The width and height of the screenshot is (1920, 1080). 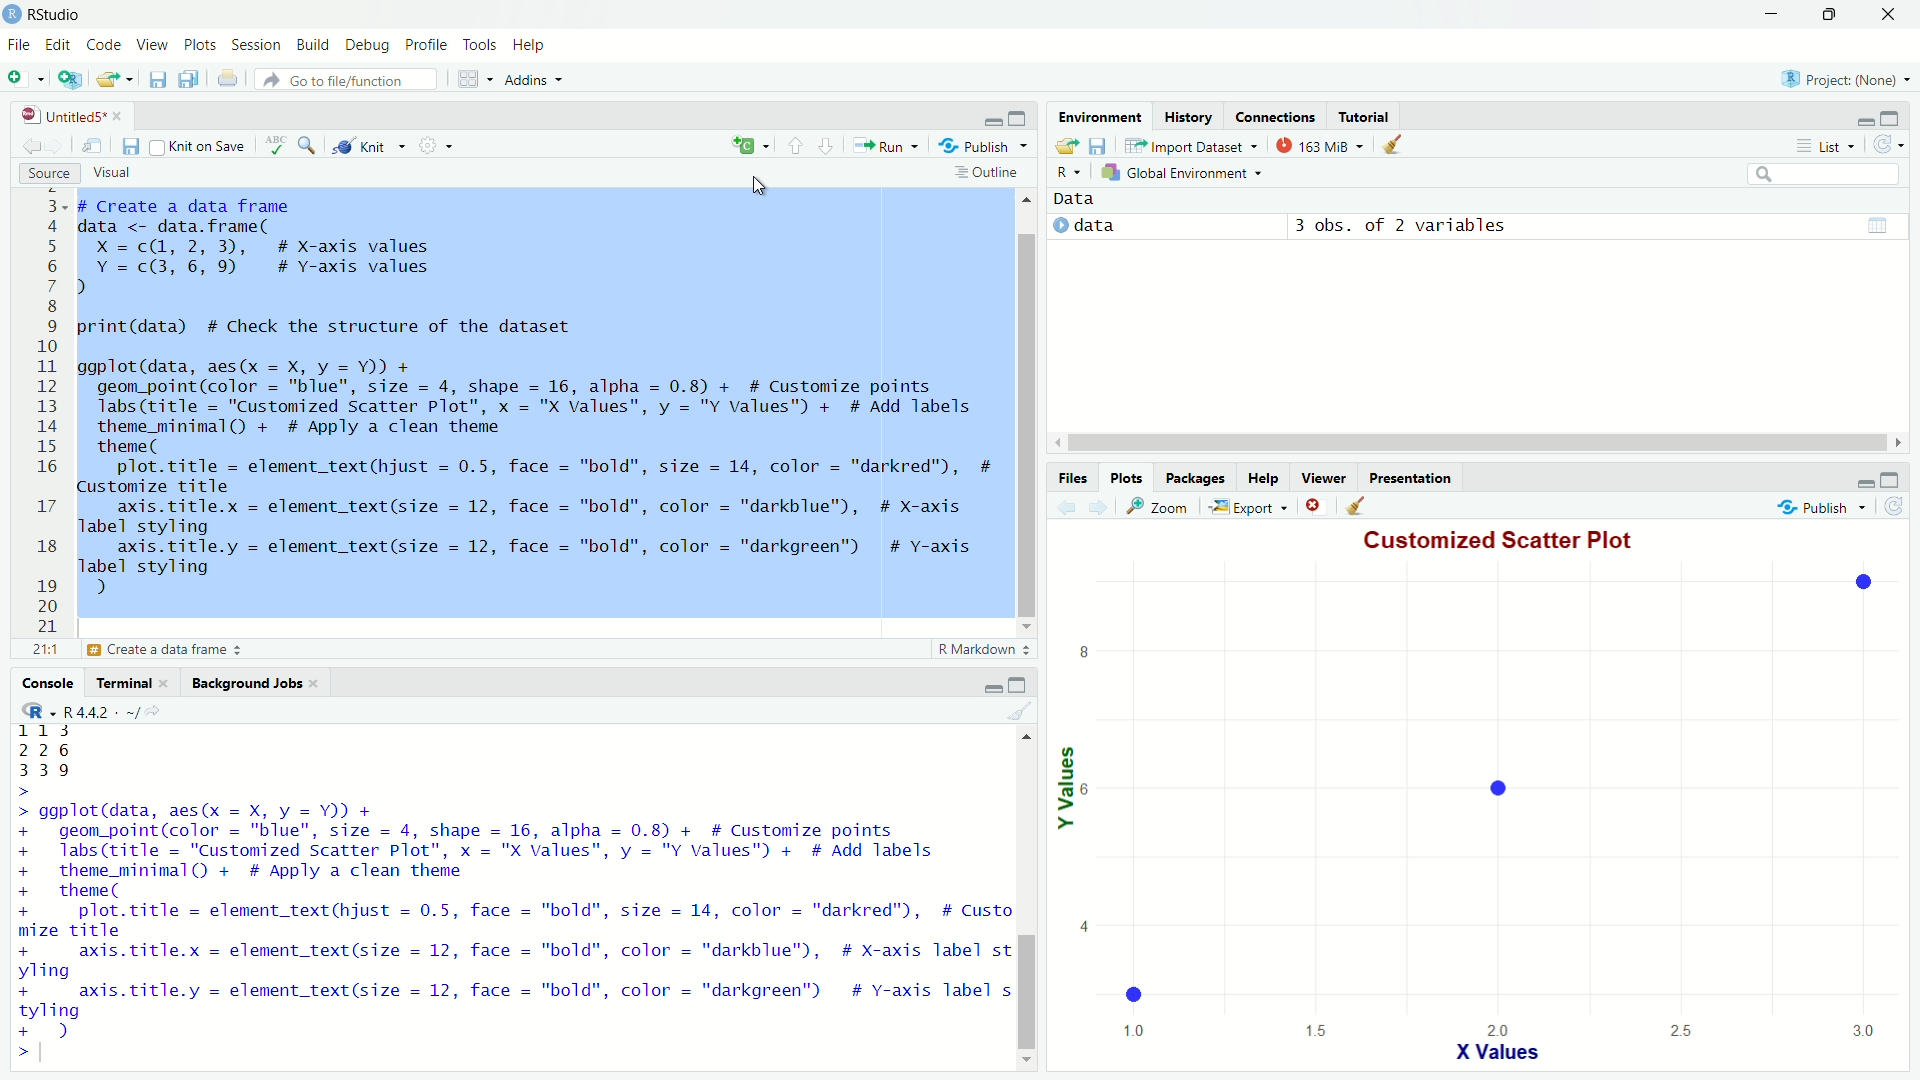 What do you see at coordinates (32, 150) in the screenshot?
I see `Go back to the previous source location` at bounding box center [32, 150].